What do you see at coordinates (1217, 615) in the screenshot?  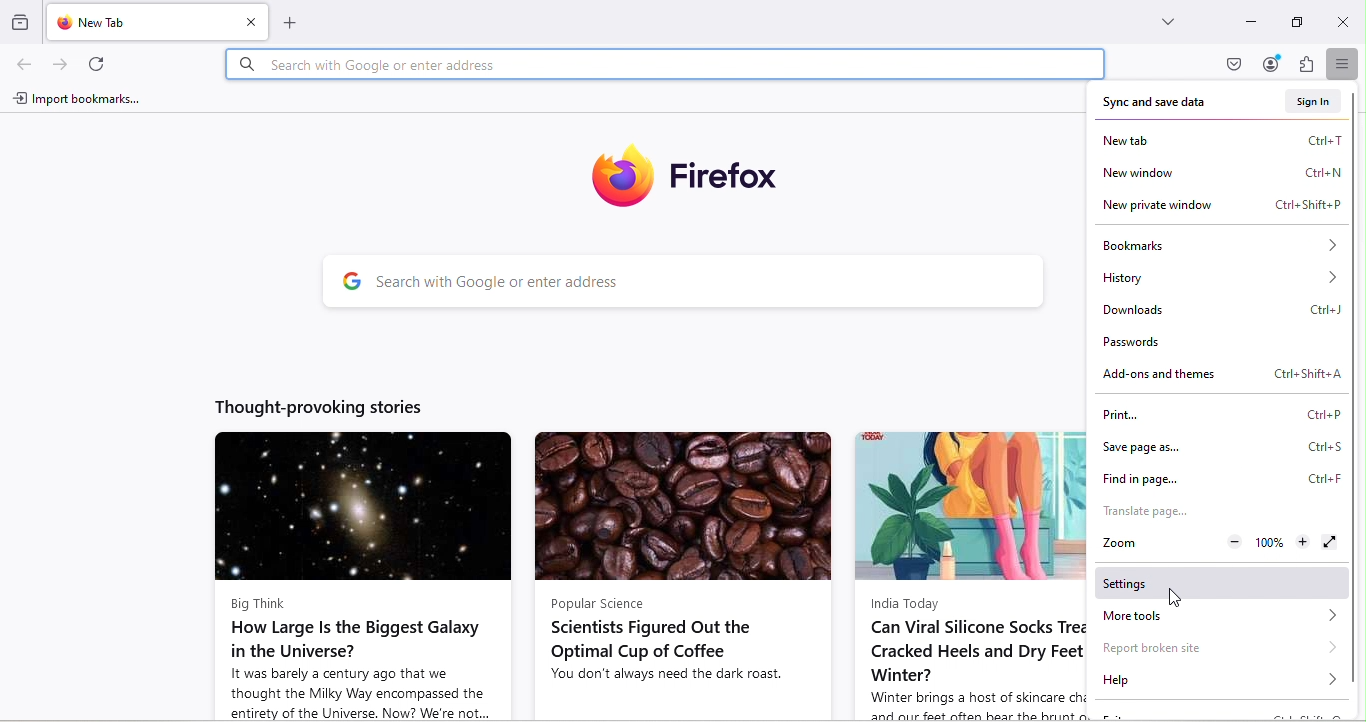 I see `More tools` at bounding box center [1217, 615].